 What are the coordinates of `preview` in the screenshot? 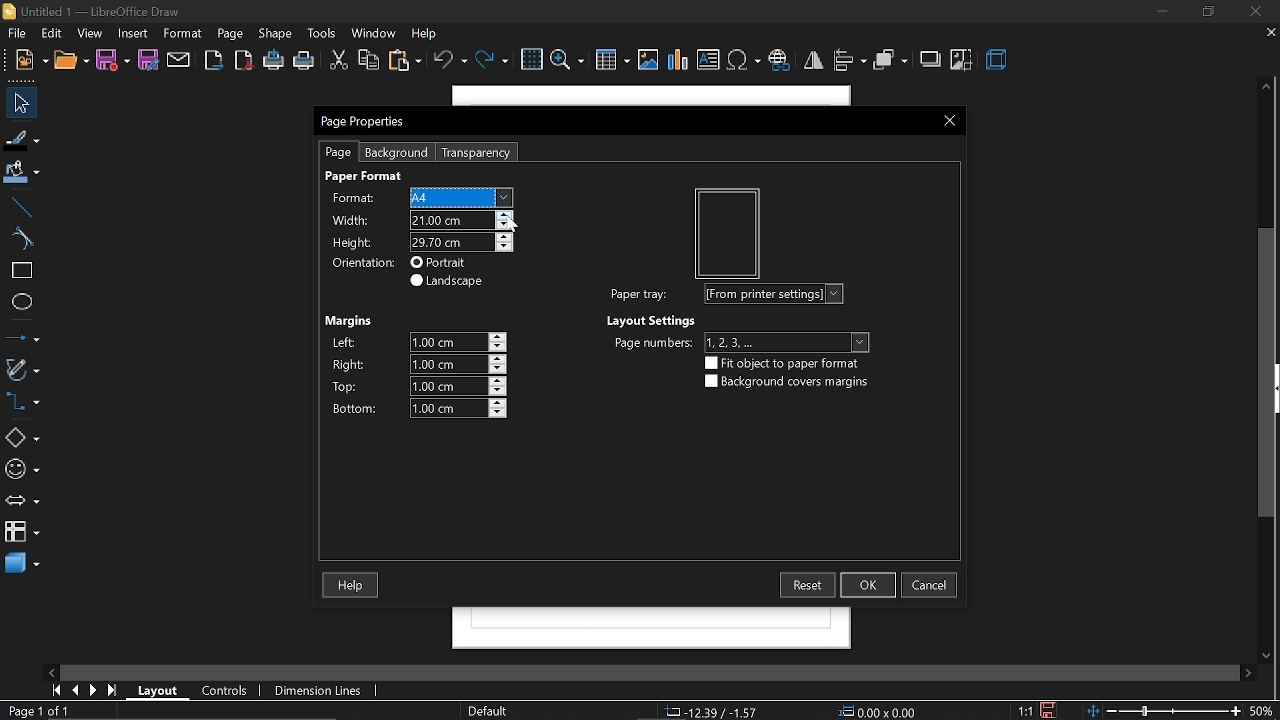 It's located at (719, 224).